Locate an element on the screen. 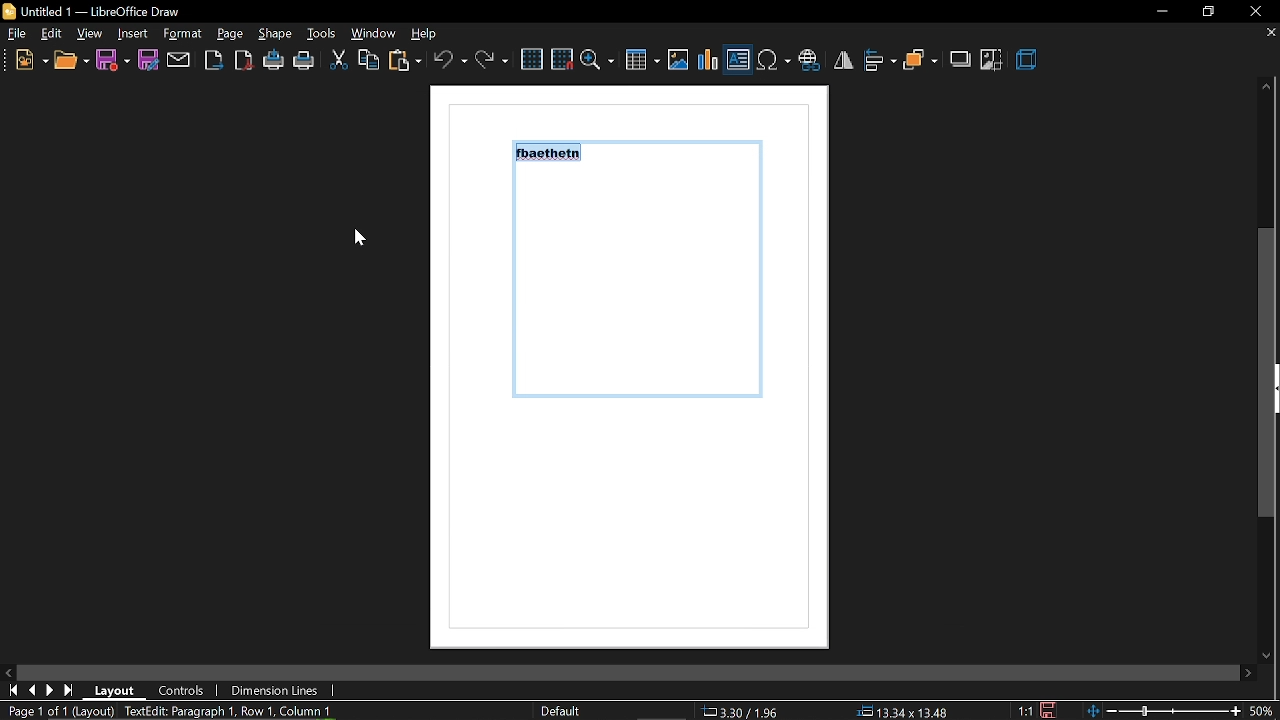 This screenshot has height=720, width=1280. format is located at coordinates (231, 34).